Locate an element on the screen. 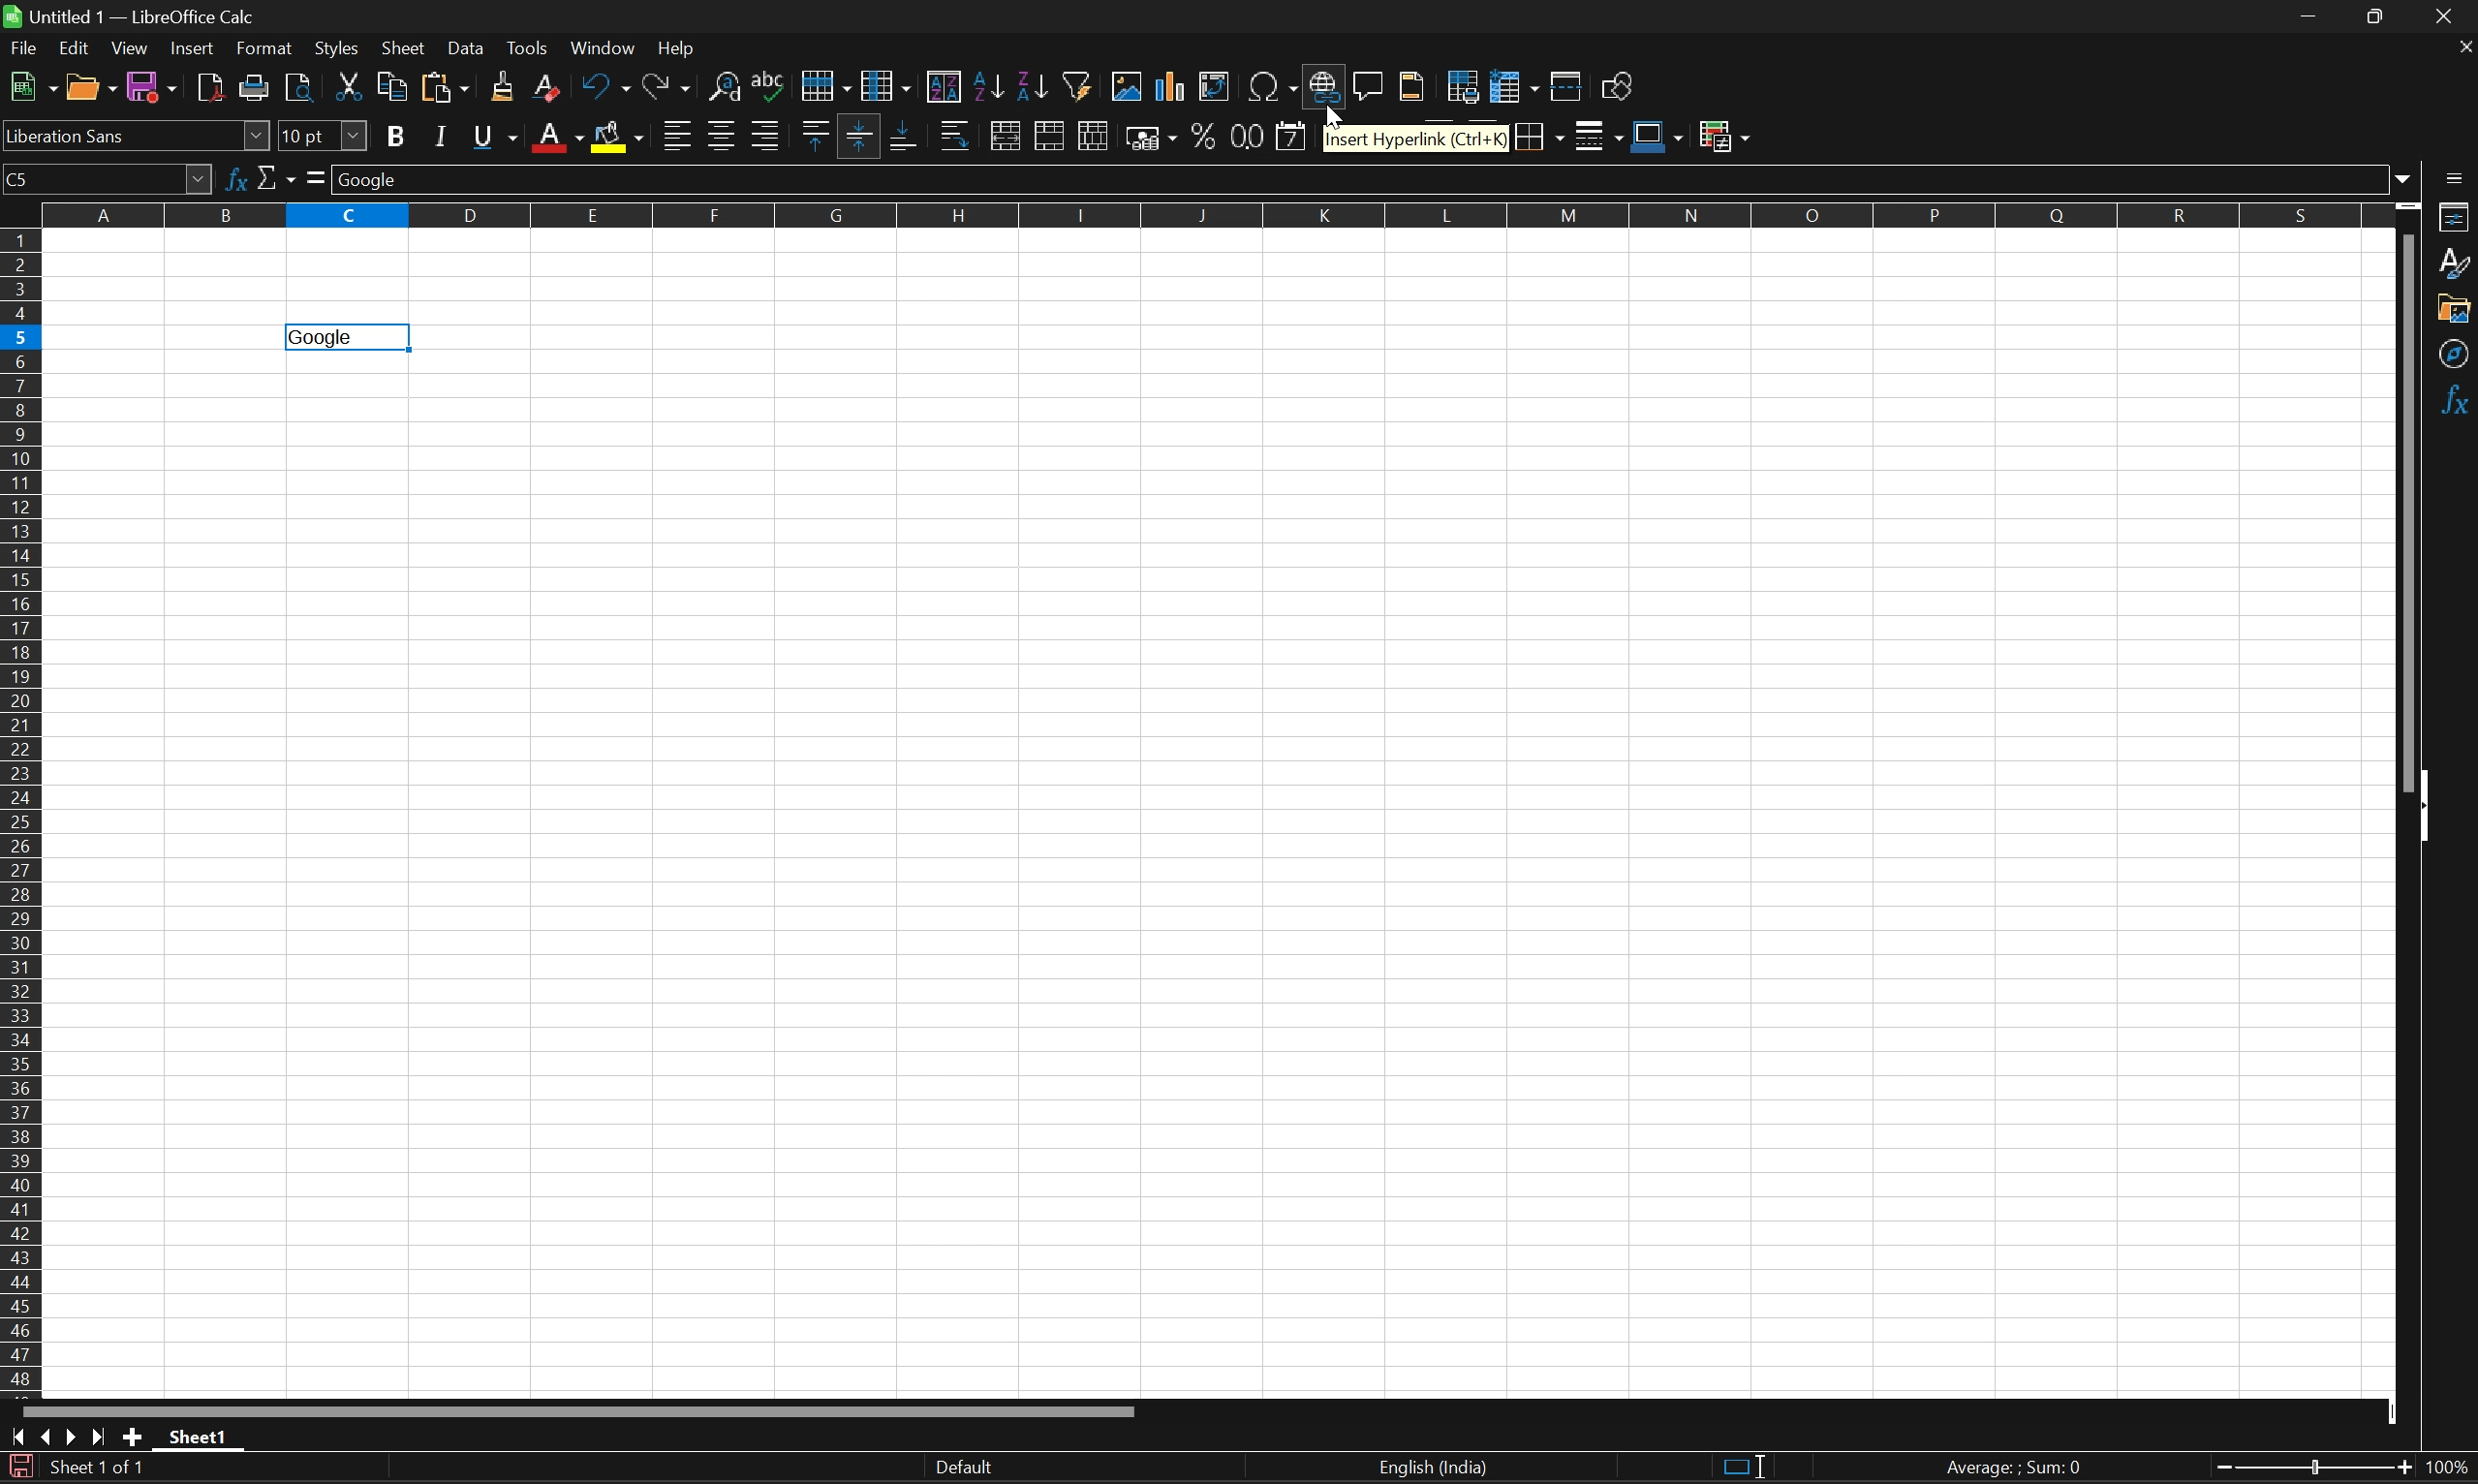  Google is located at coordinates (368, 179).